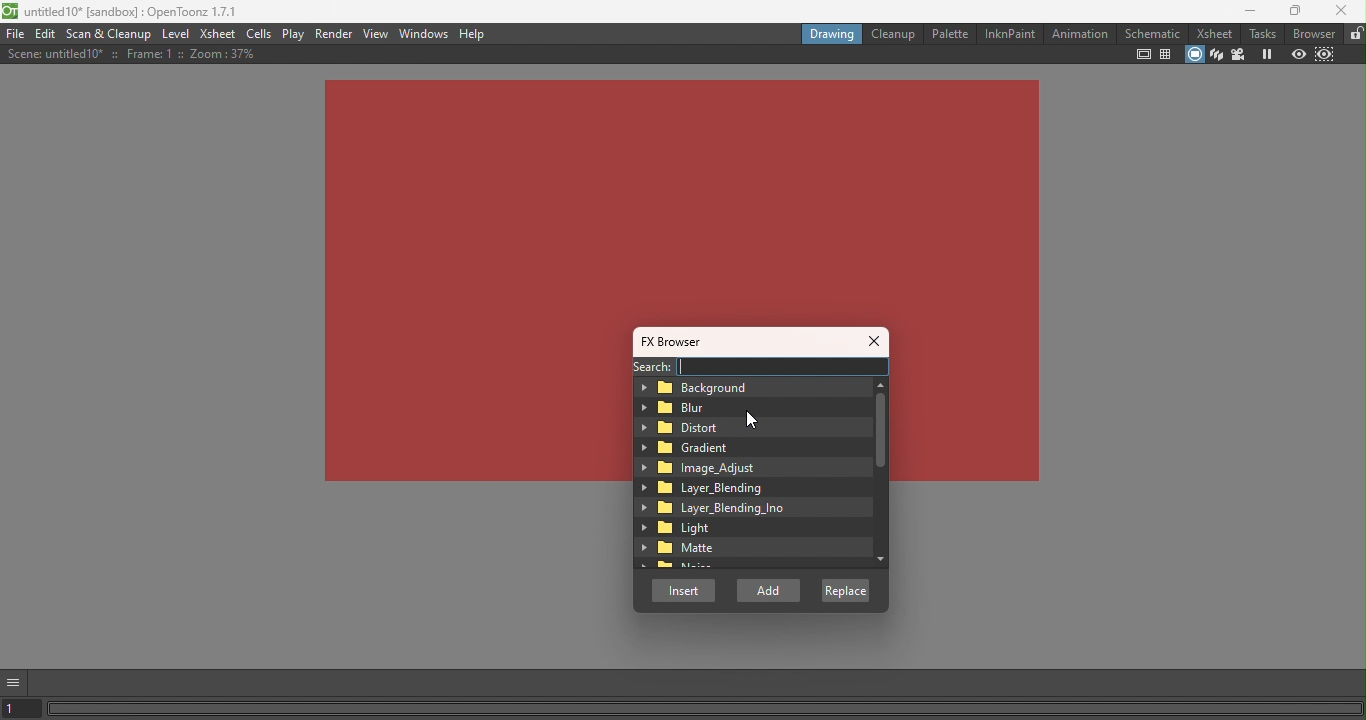 The image size is (1366, 720). I want to click on cursor, so click(754, 419).